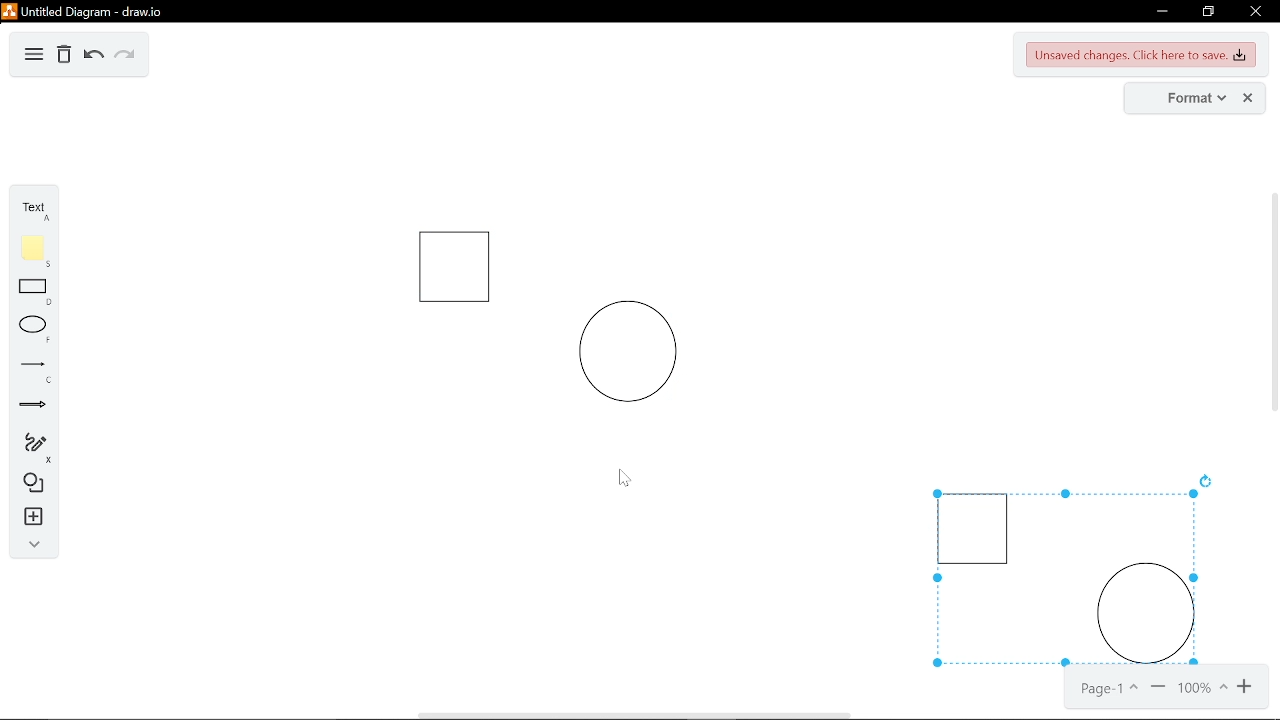  What do you see at coordinates (1058, 578) in the screenshot?
I see `grouped object pasted` at bounding box center [1058, 578].